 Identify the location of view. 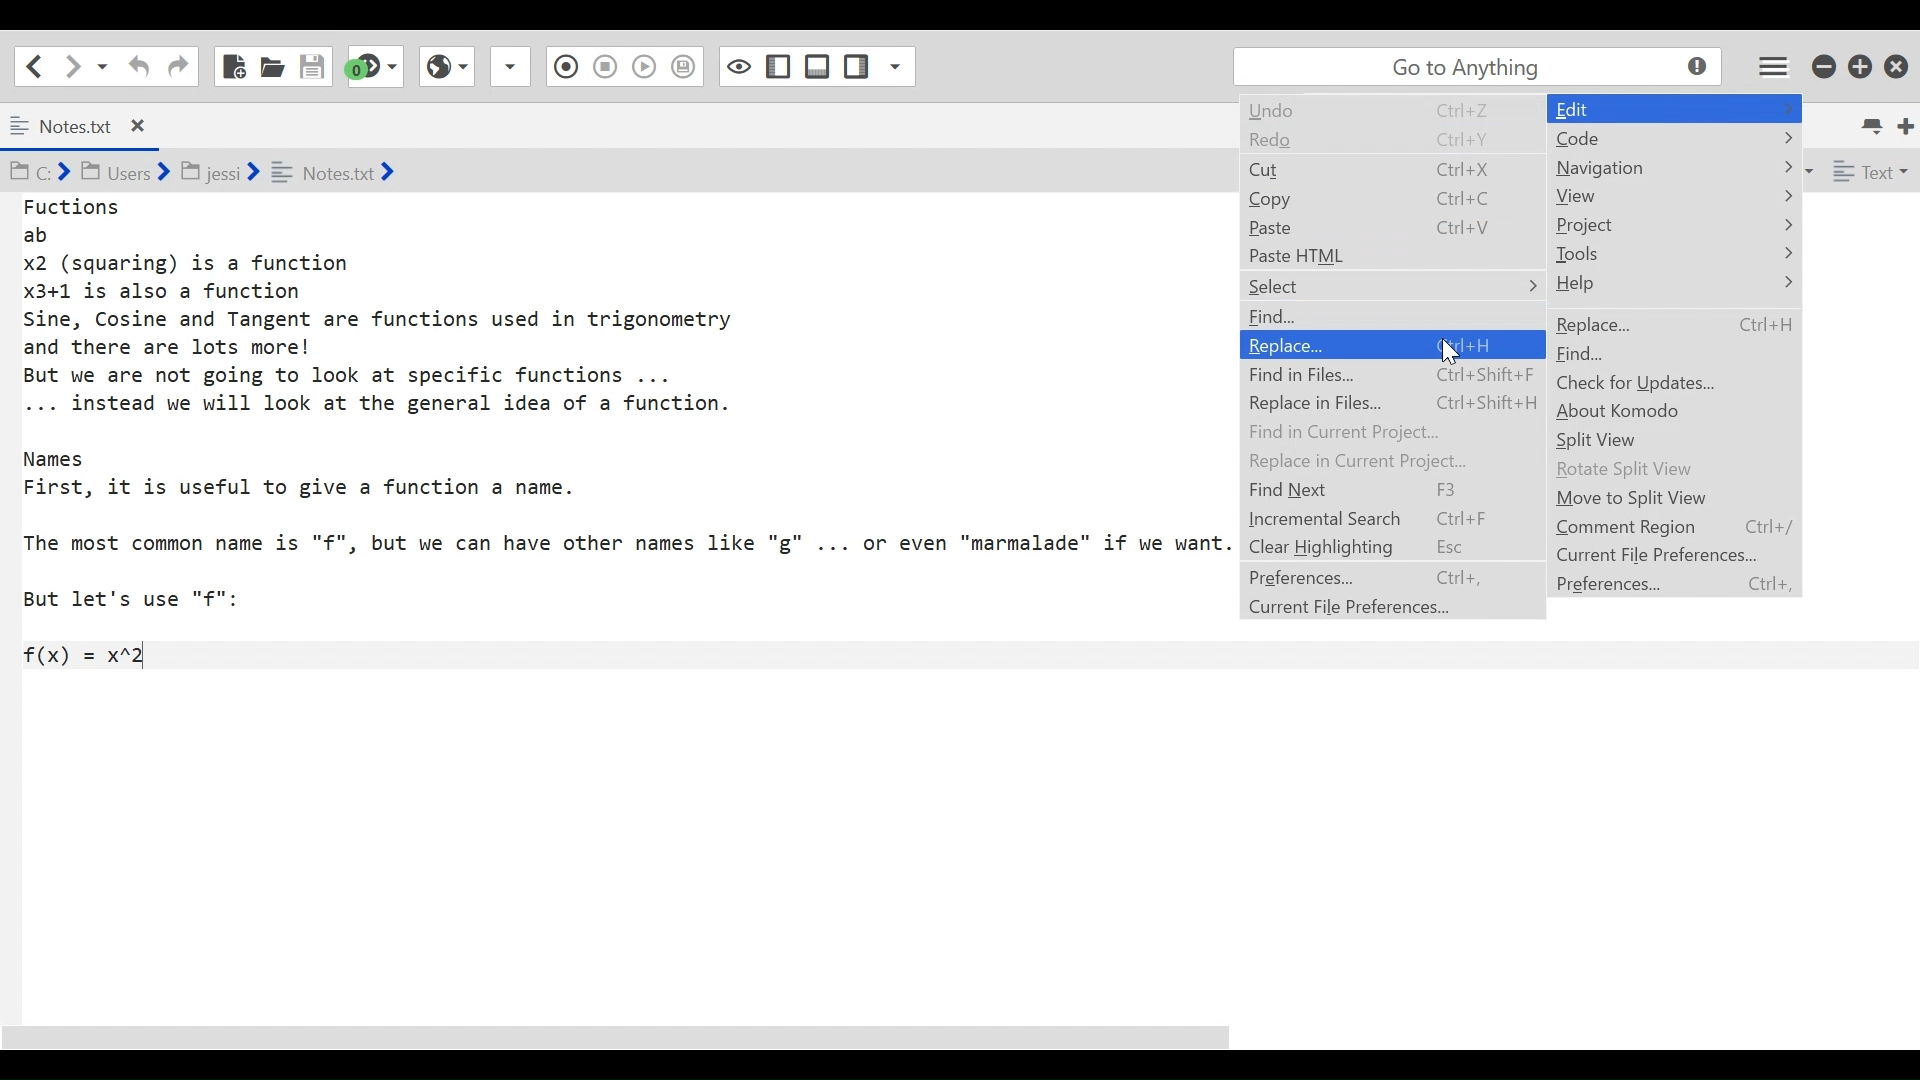
(1646, 199).